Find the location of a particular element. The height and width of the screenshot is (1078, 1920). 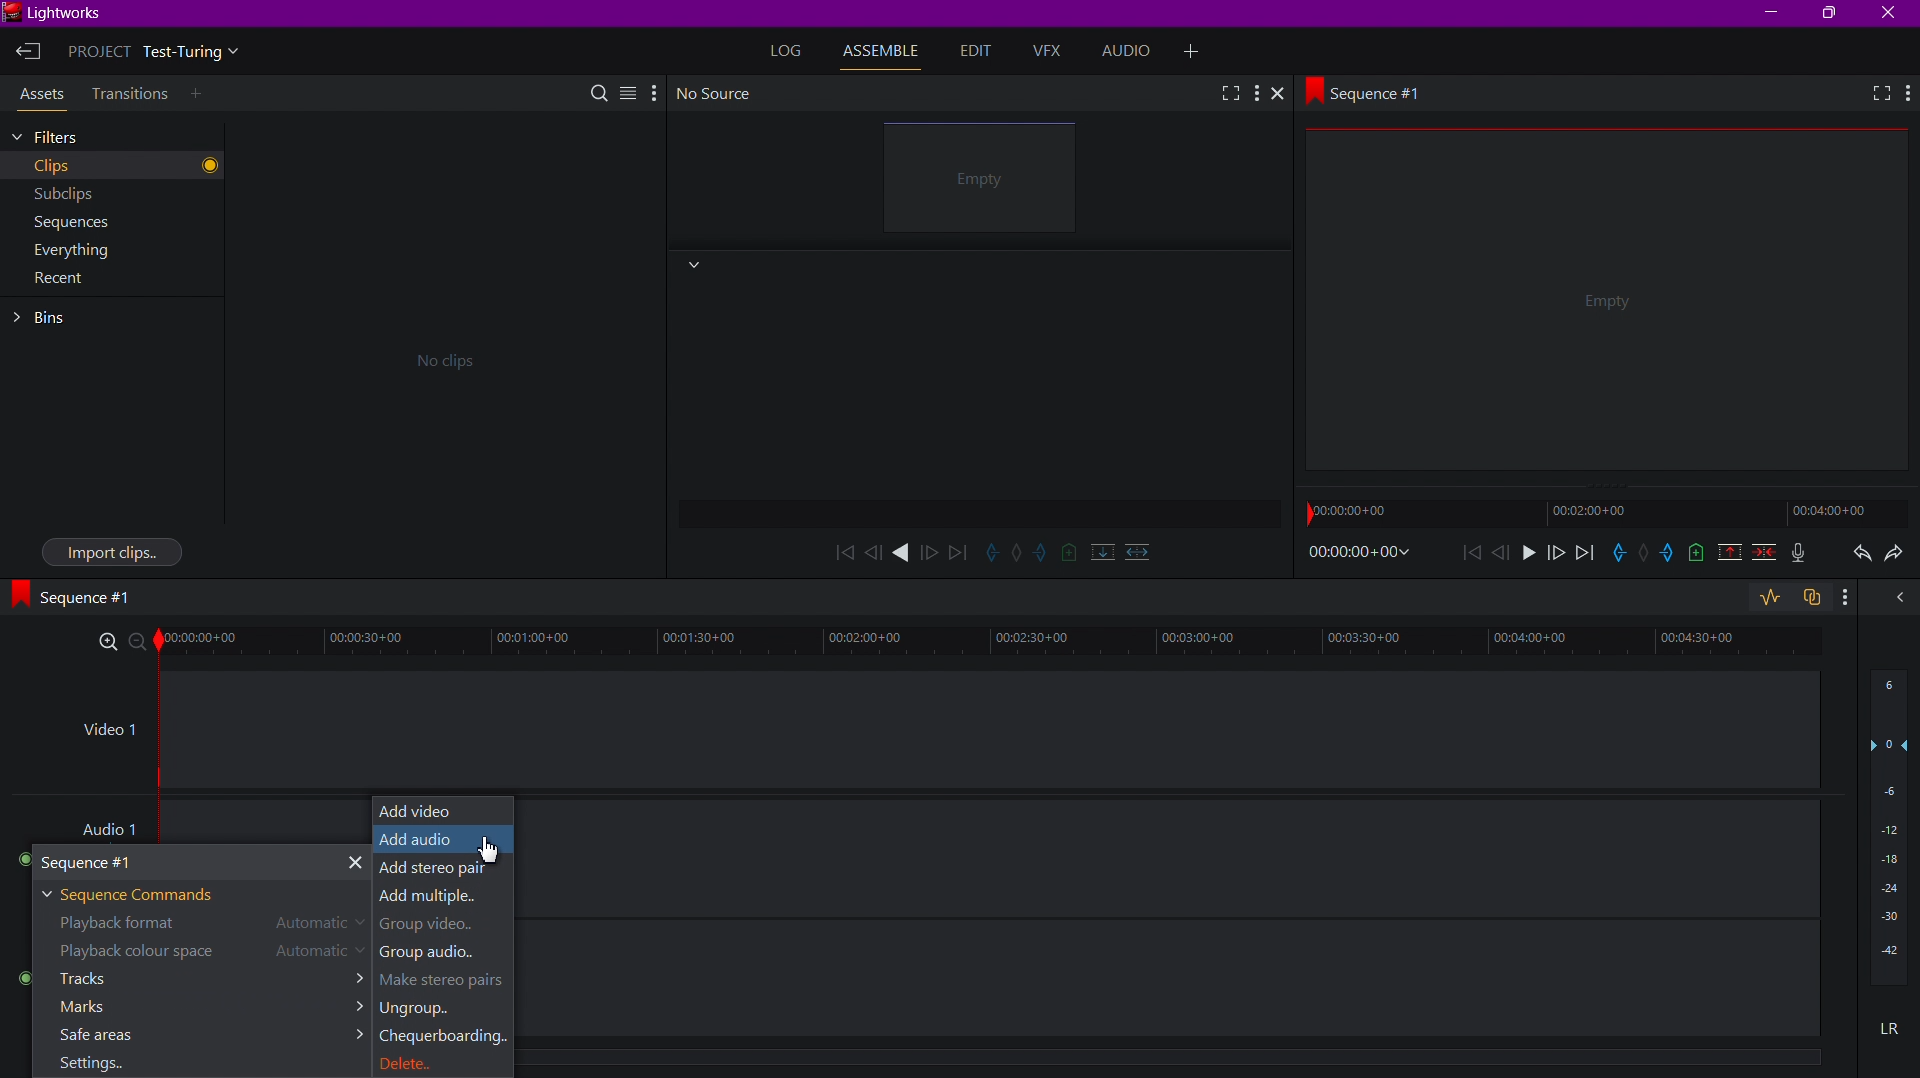

Zoom Out is located at coordinates (143, 644).